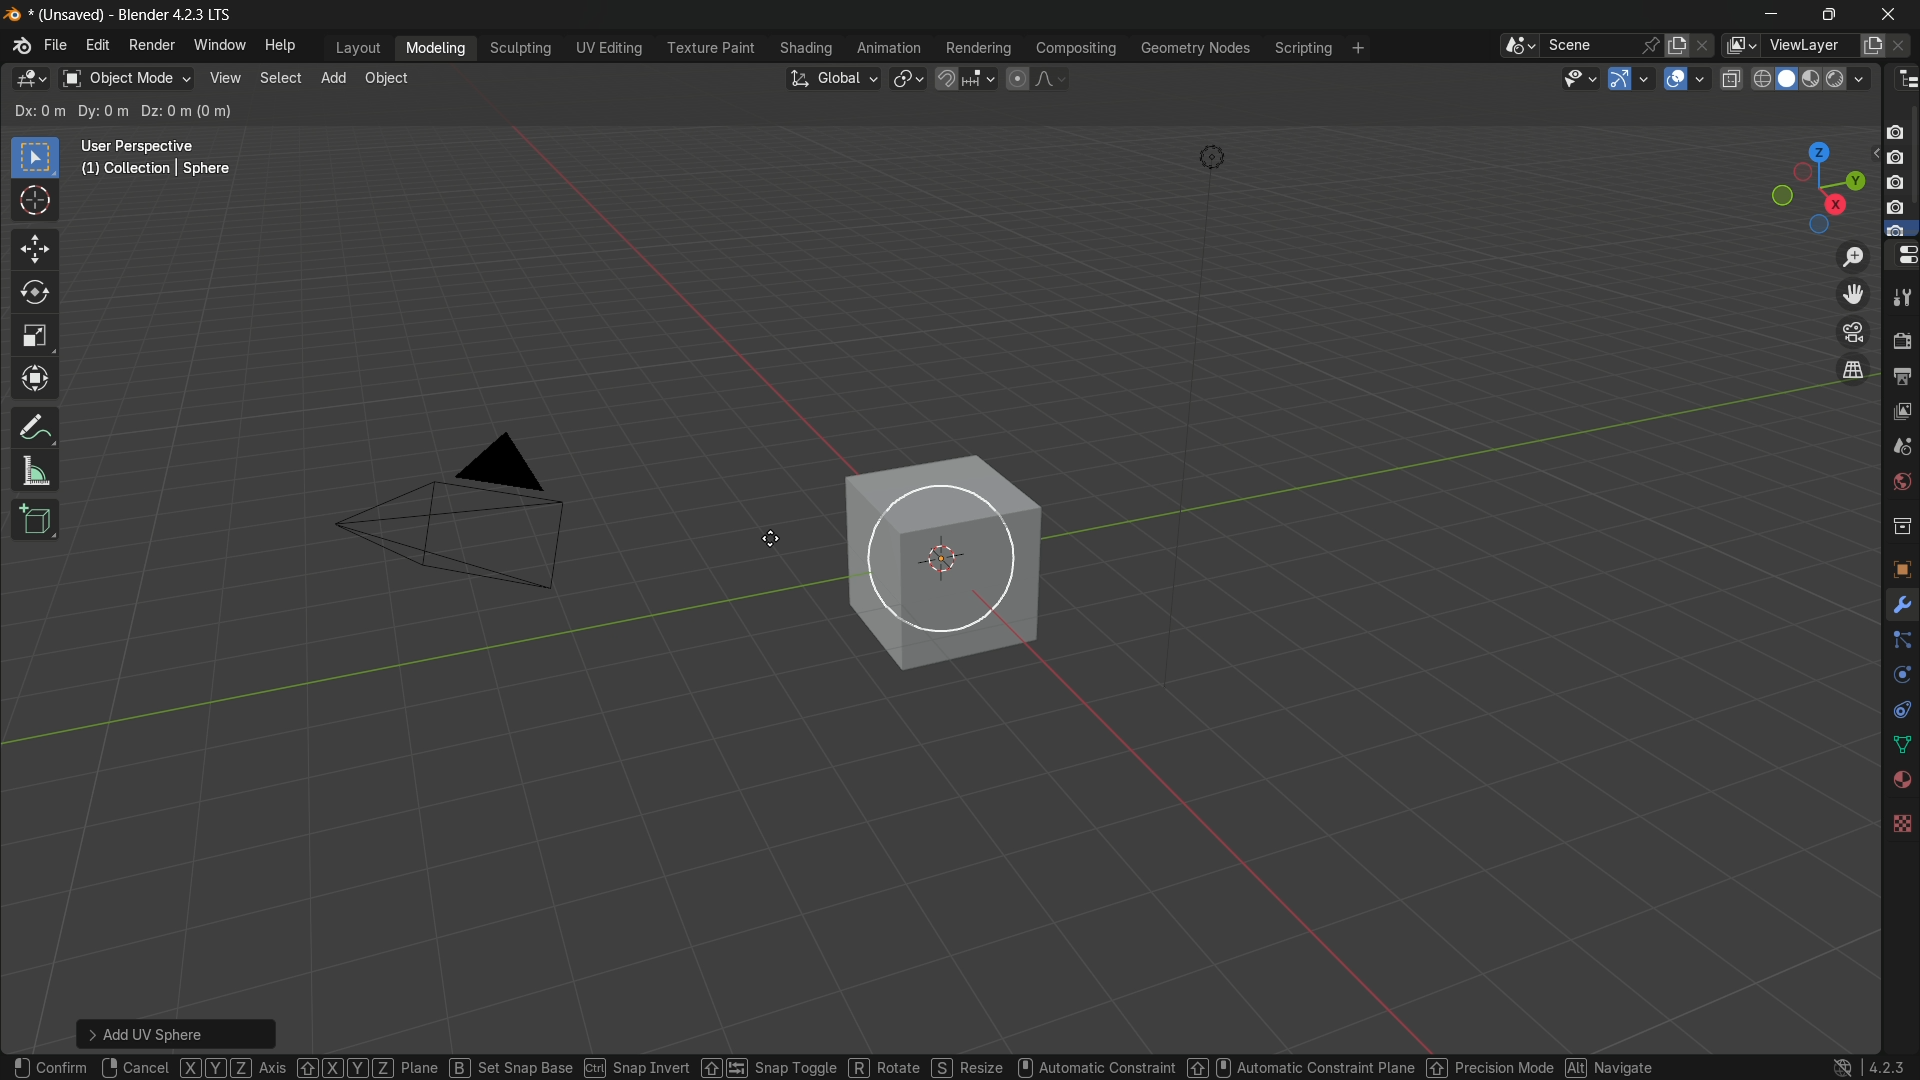  I want to click on Add UC Scheme, so click(177, 1031).